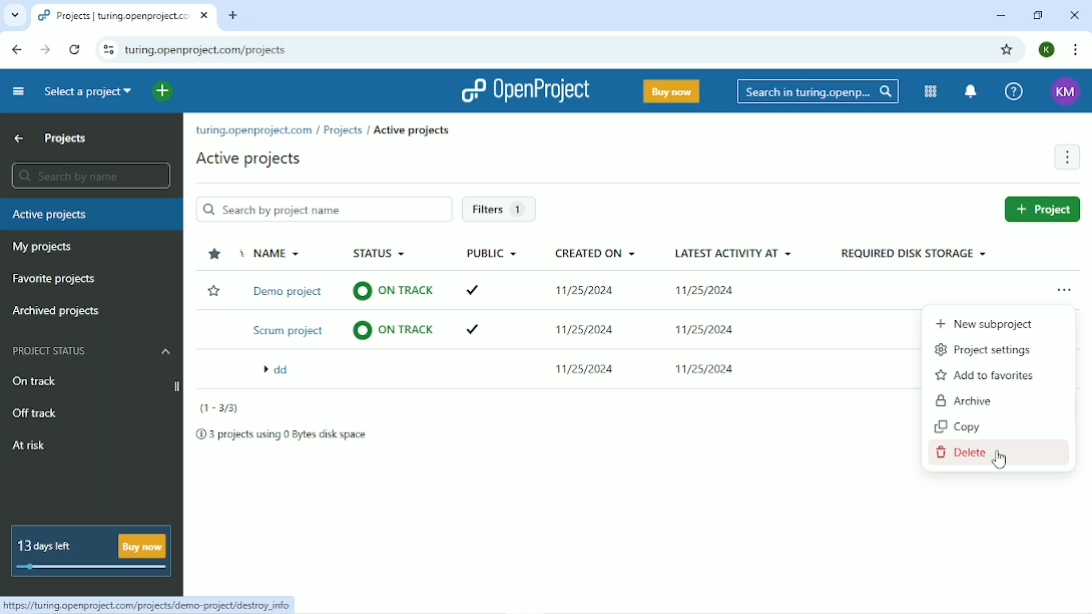 The image size is (1092, 614). What do you see at coordinates (285, 331) in the screenshot?
I see `Scrum project` at bounding box center [285, 331].